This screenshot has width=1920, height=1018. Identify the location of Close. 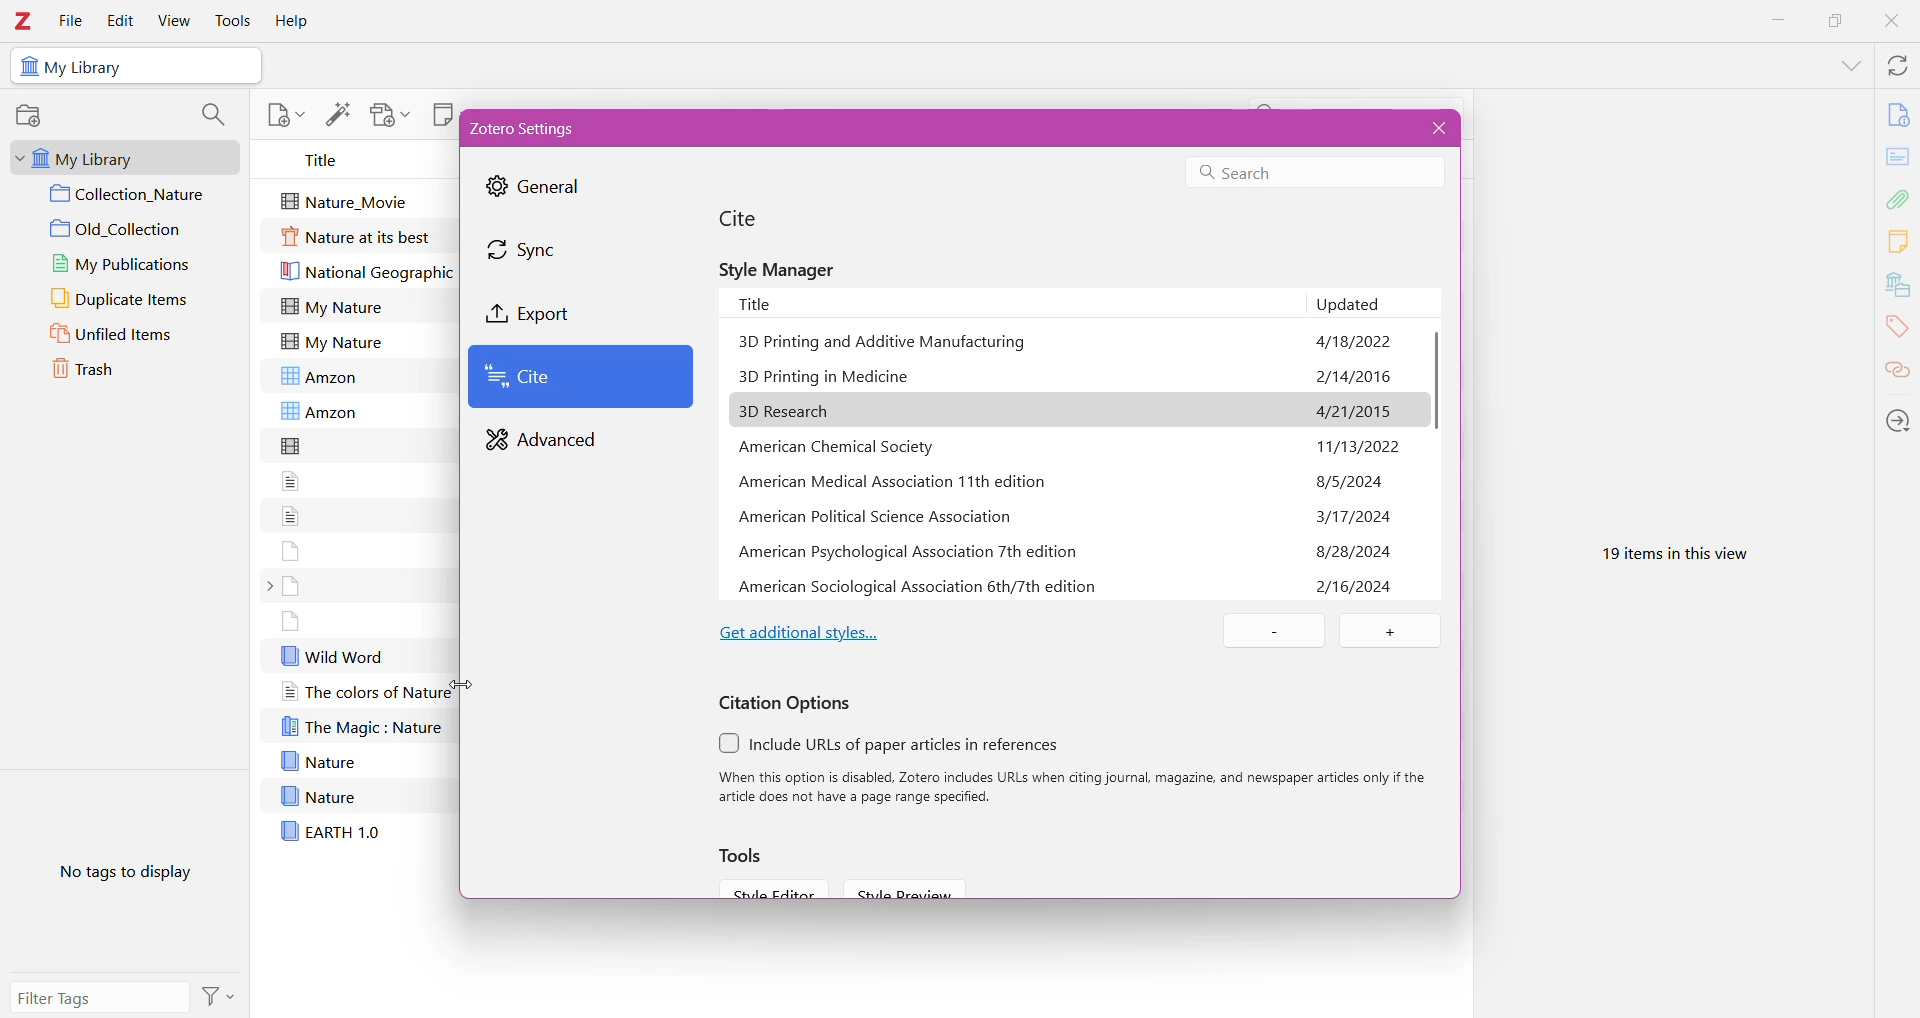
(1890, 23).